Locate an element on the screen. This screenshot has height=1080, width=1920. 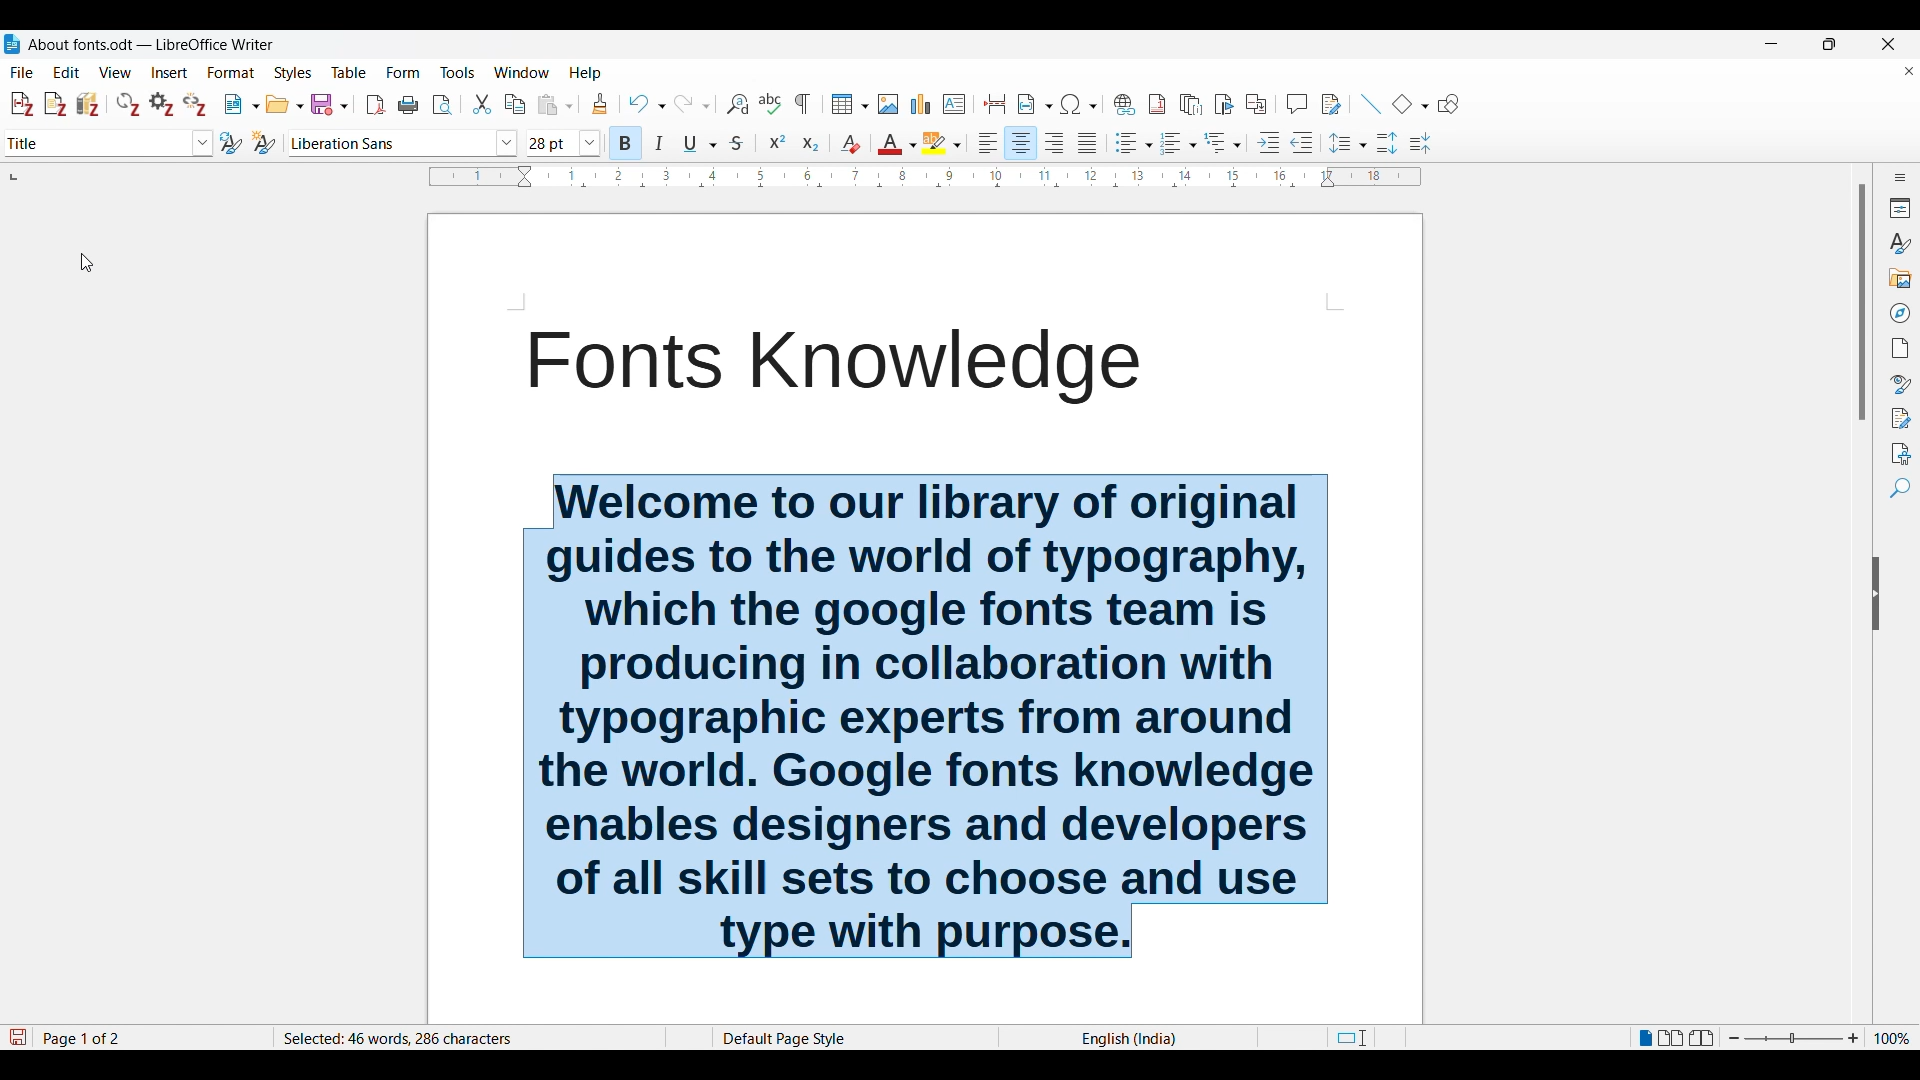
Accessibility check is located at coordinates (1901, 455).